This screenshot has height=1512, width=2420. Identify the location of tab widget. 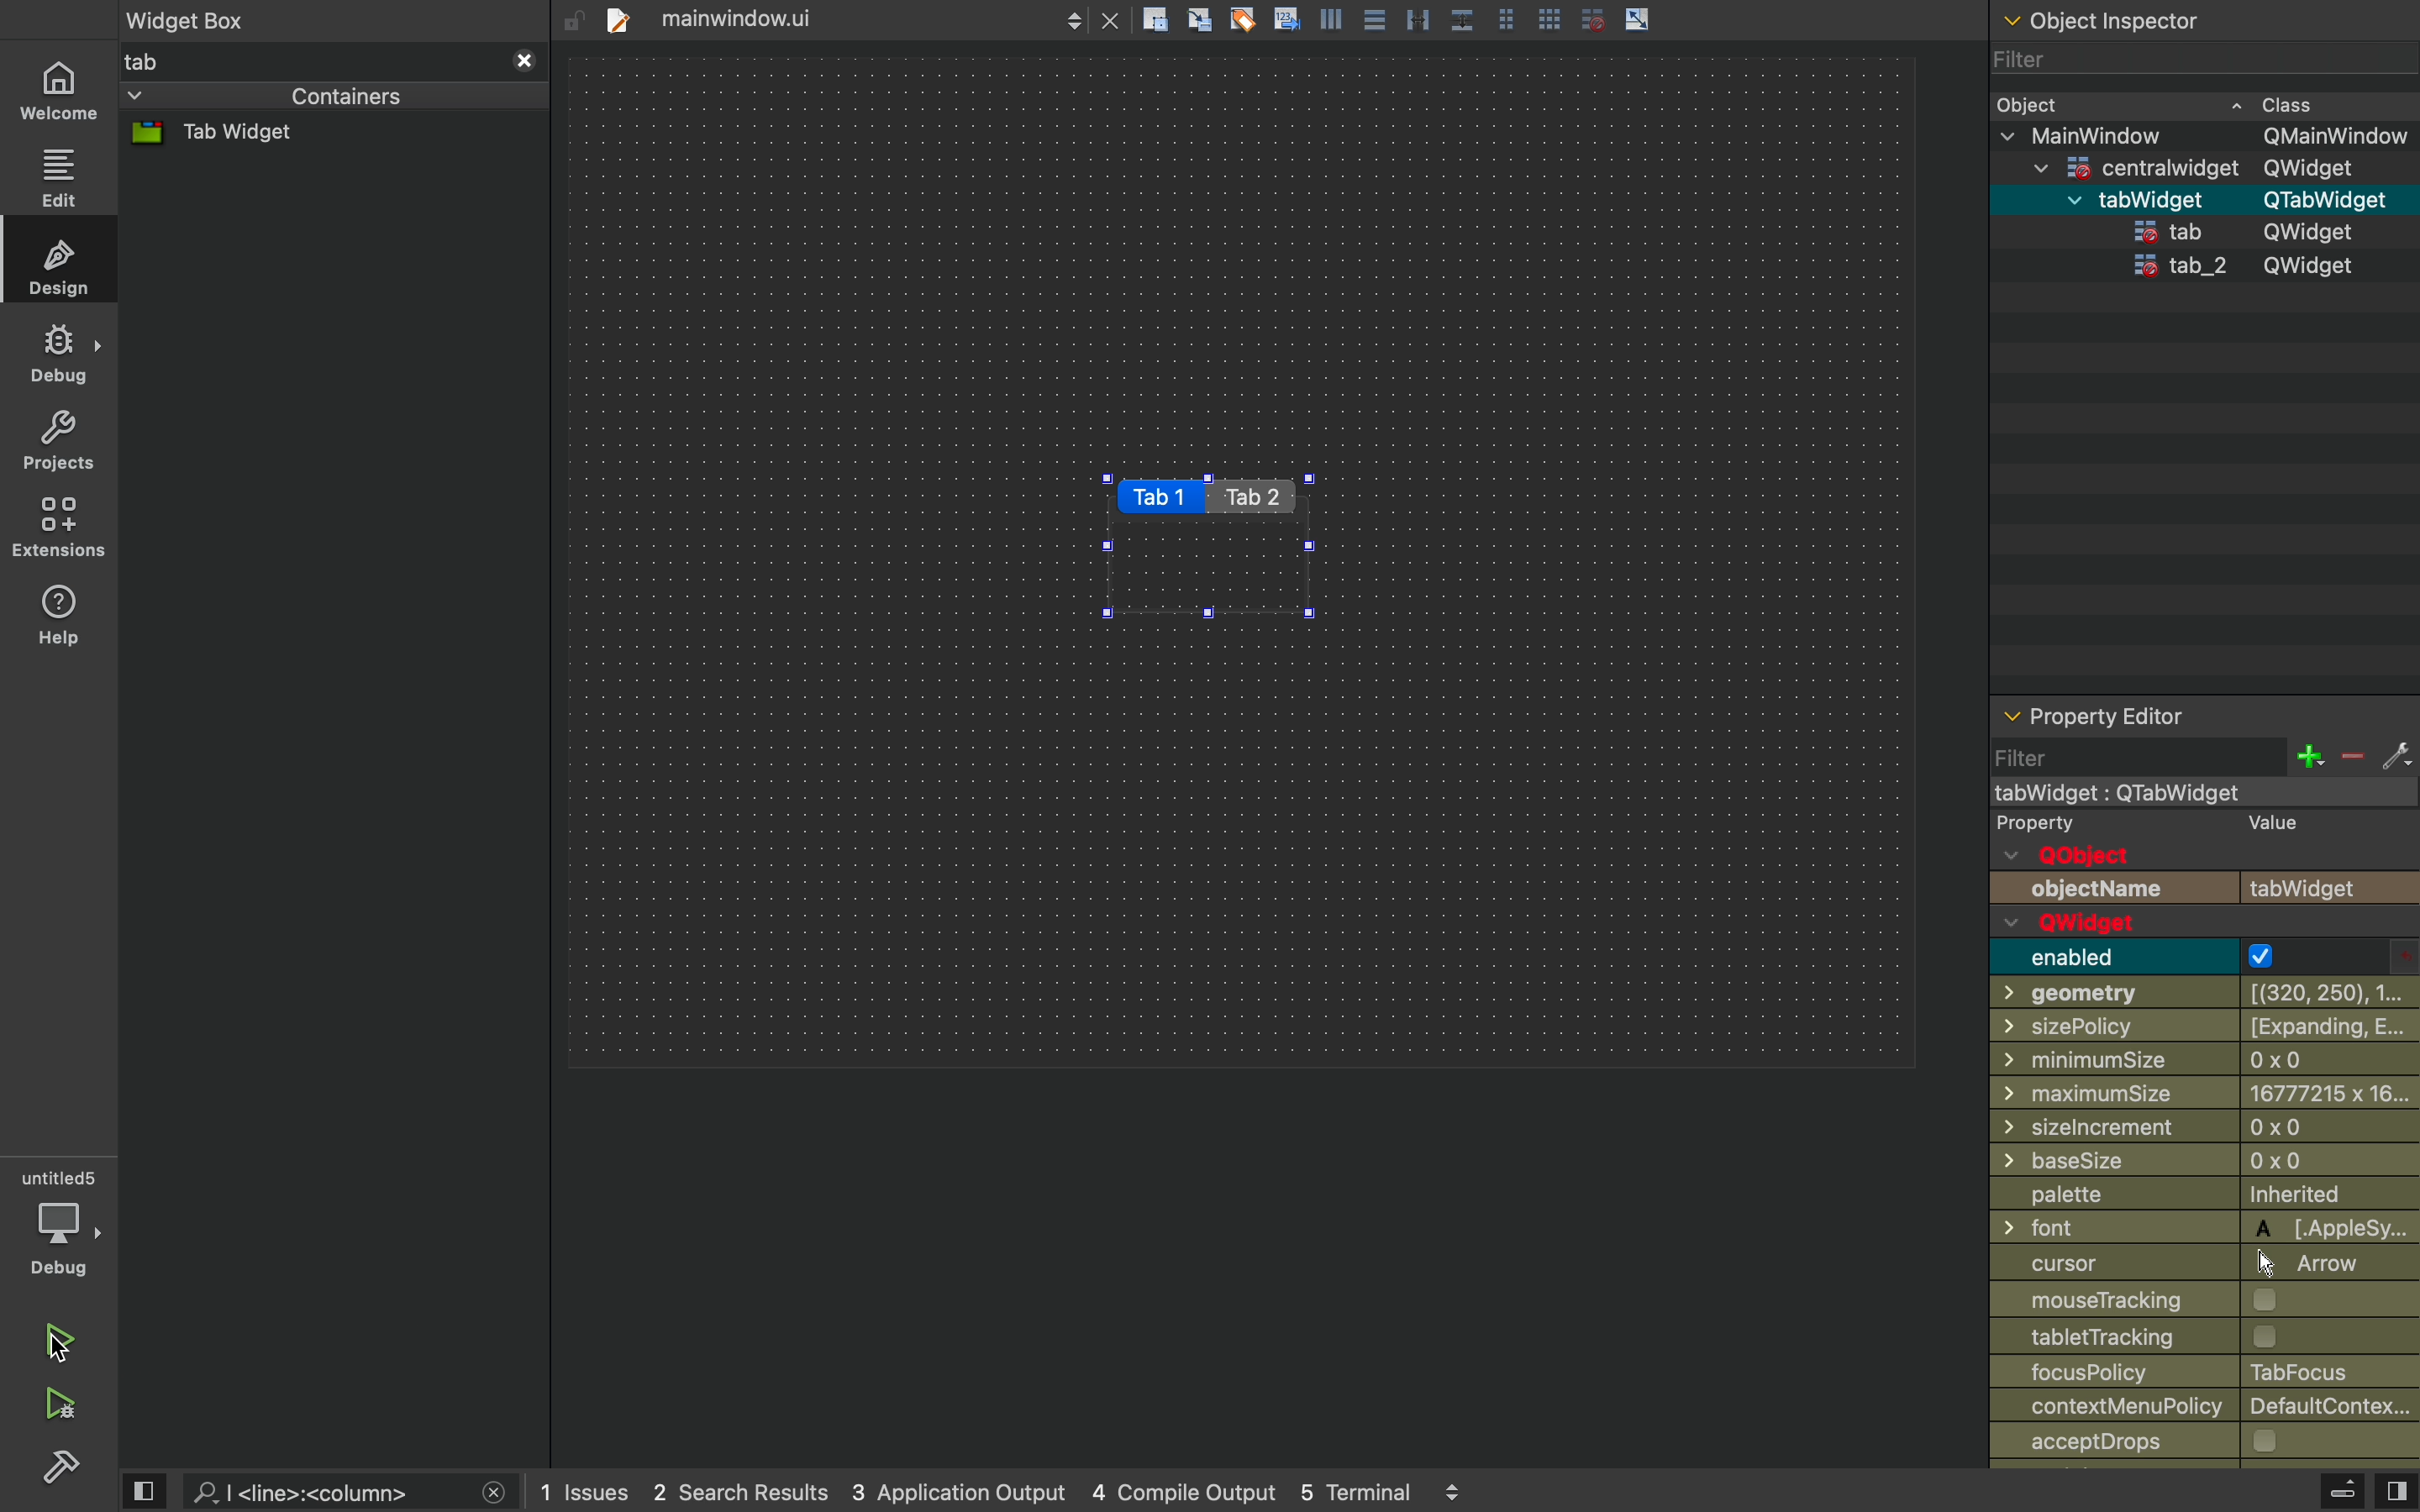
(249, 135).